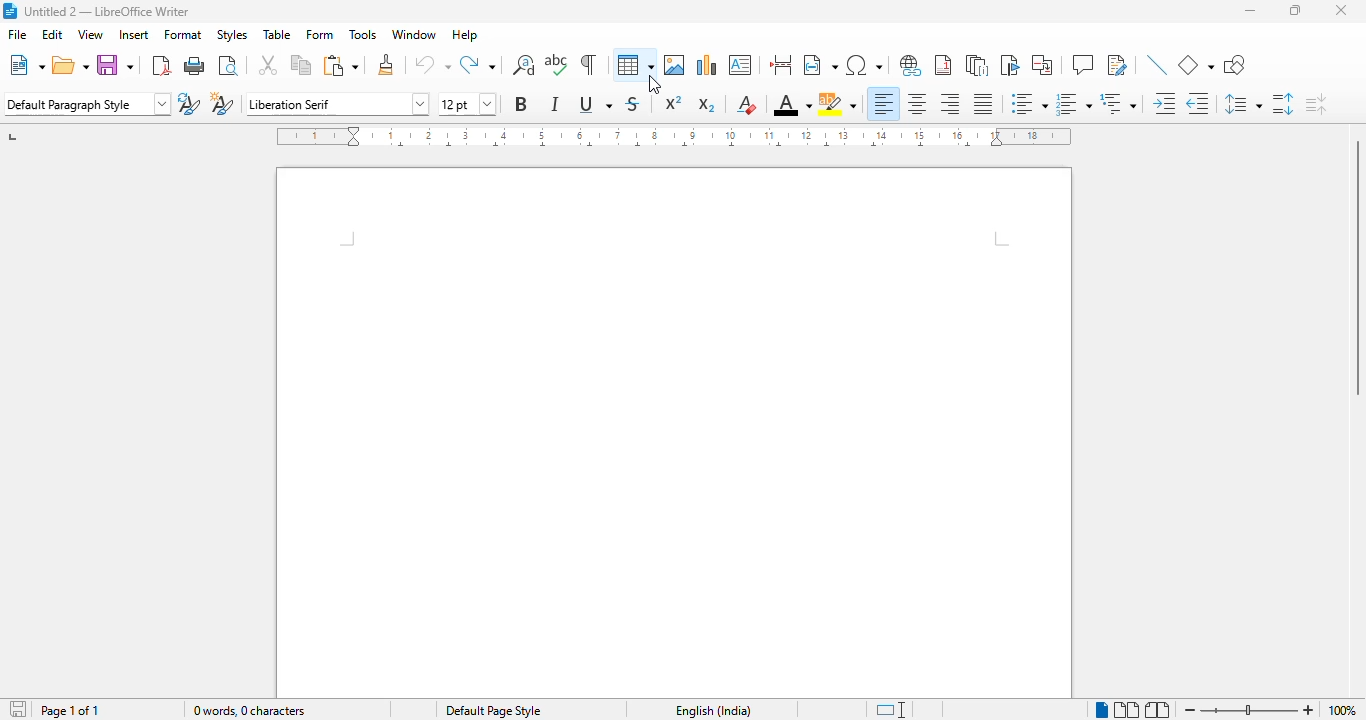 Image resolution: width=1366 pixels, height=720 pixels. Describe the element at coordinates (1083, 64) in the screenshot. I see `insert comment` at that location.